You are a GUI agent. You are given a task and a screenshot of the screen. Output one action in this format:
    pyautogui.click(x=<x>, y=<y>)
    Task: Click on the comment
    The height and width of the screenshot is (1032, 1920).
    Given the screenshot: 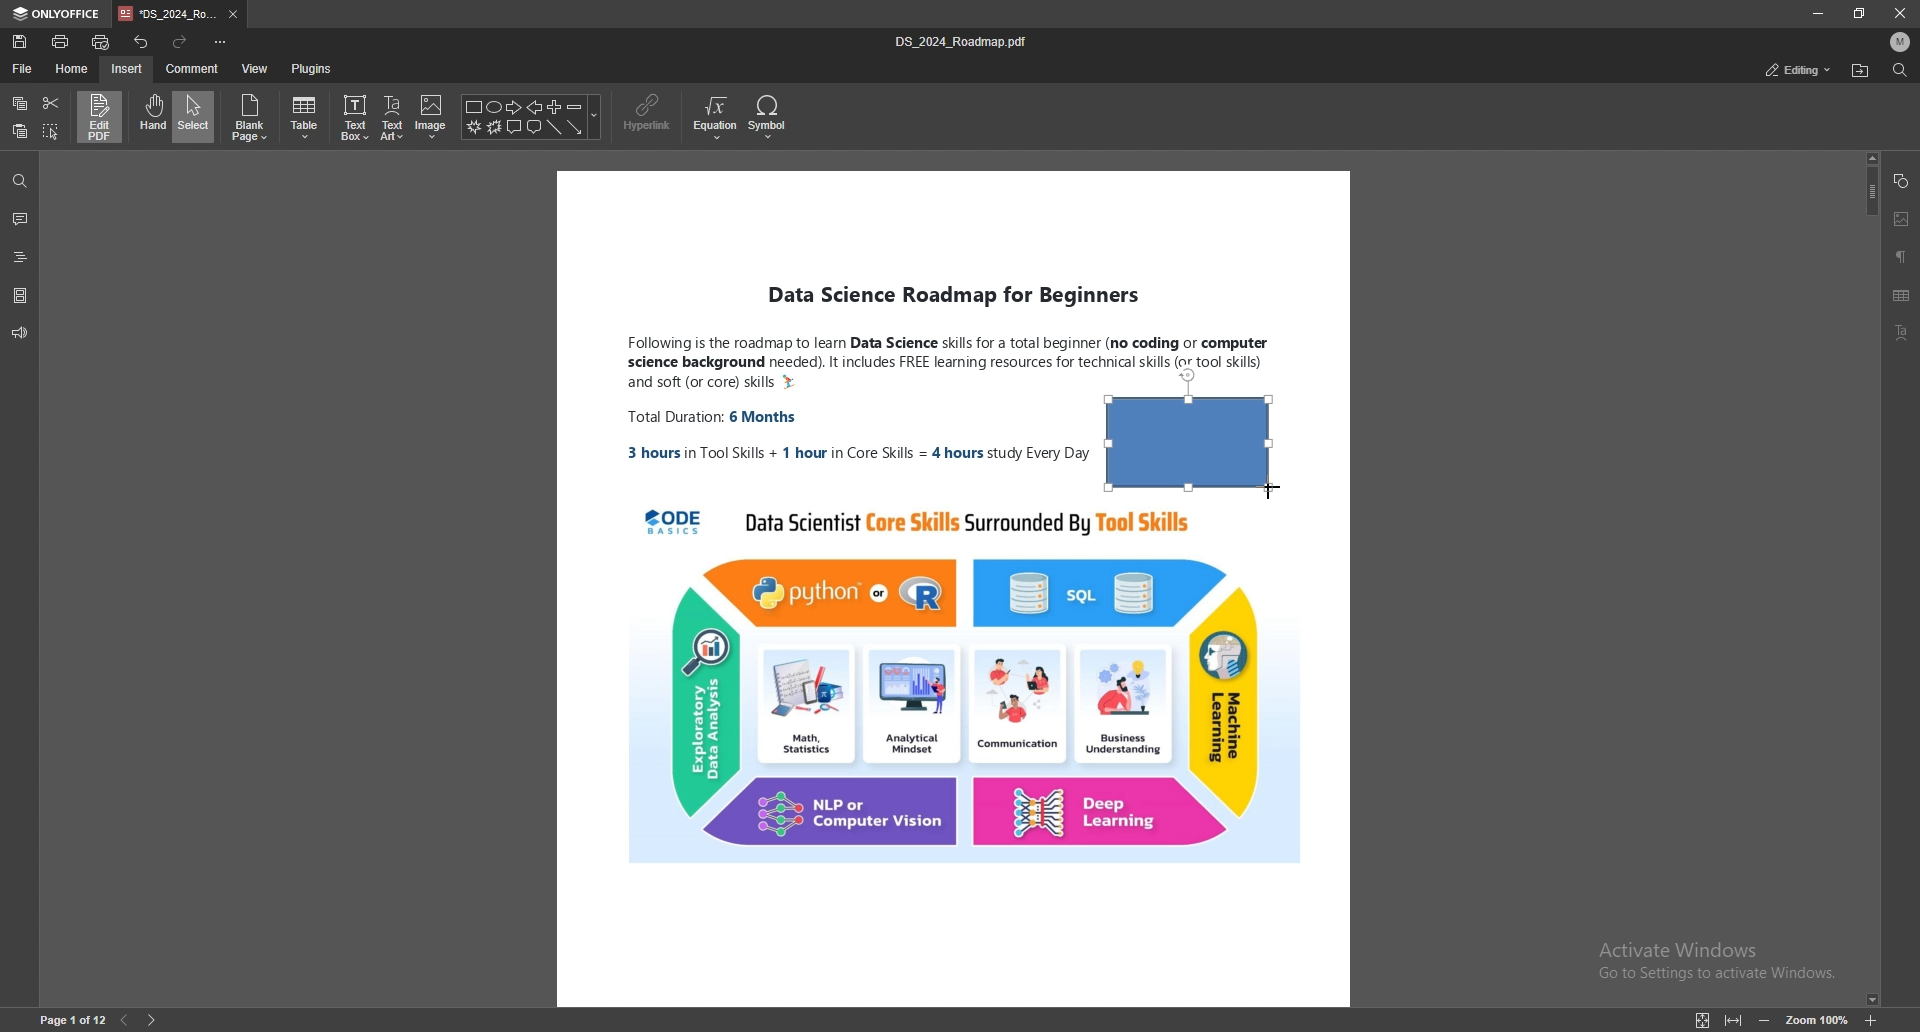 What is the action you would take?
    pyautogui.click(x=192, y=68)
    